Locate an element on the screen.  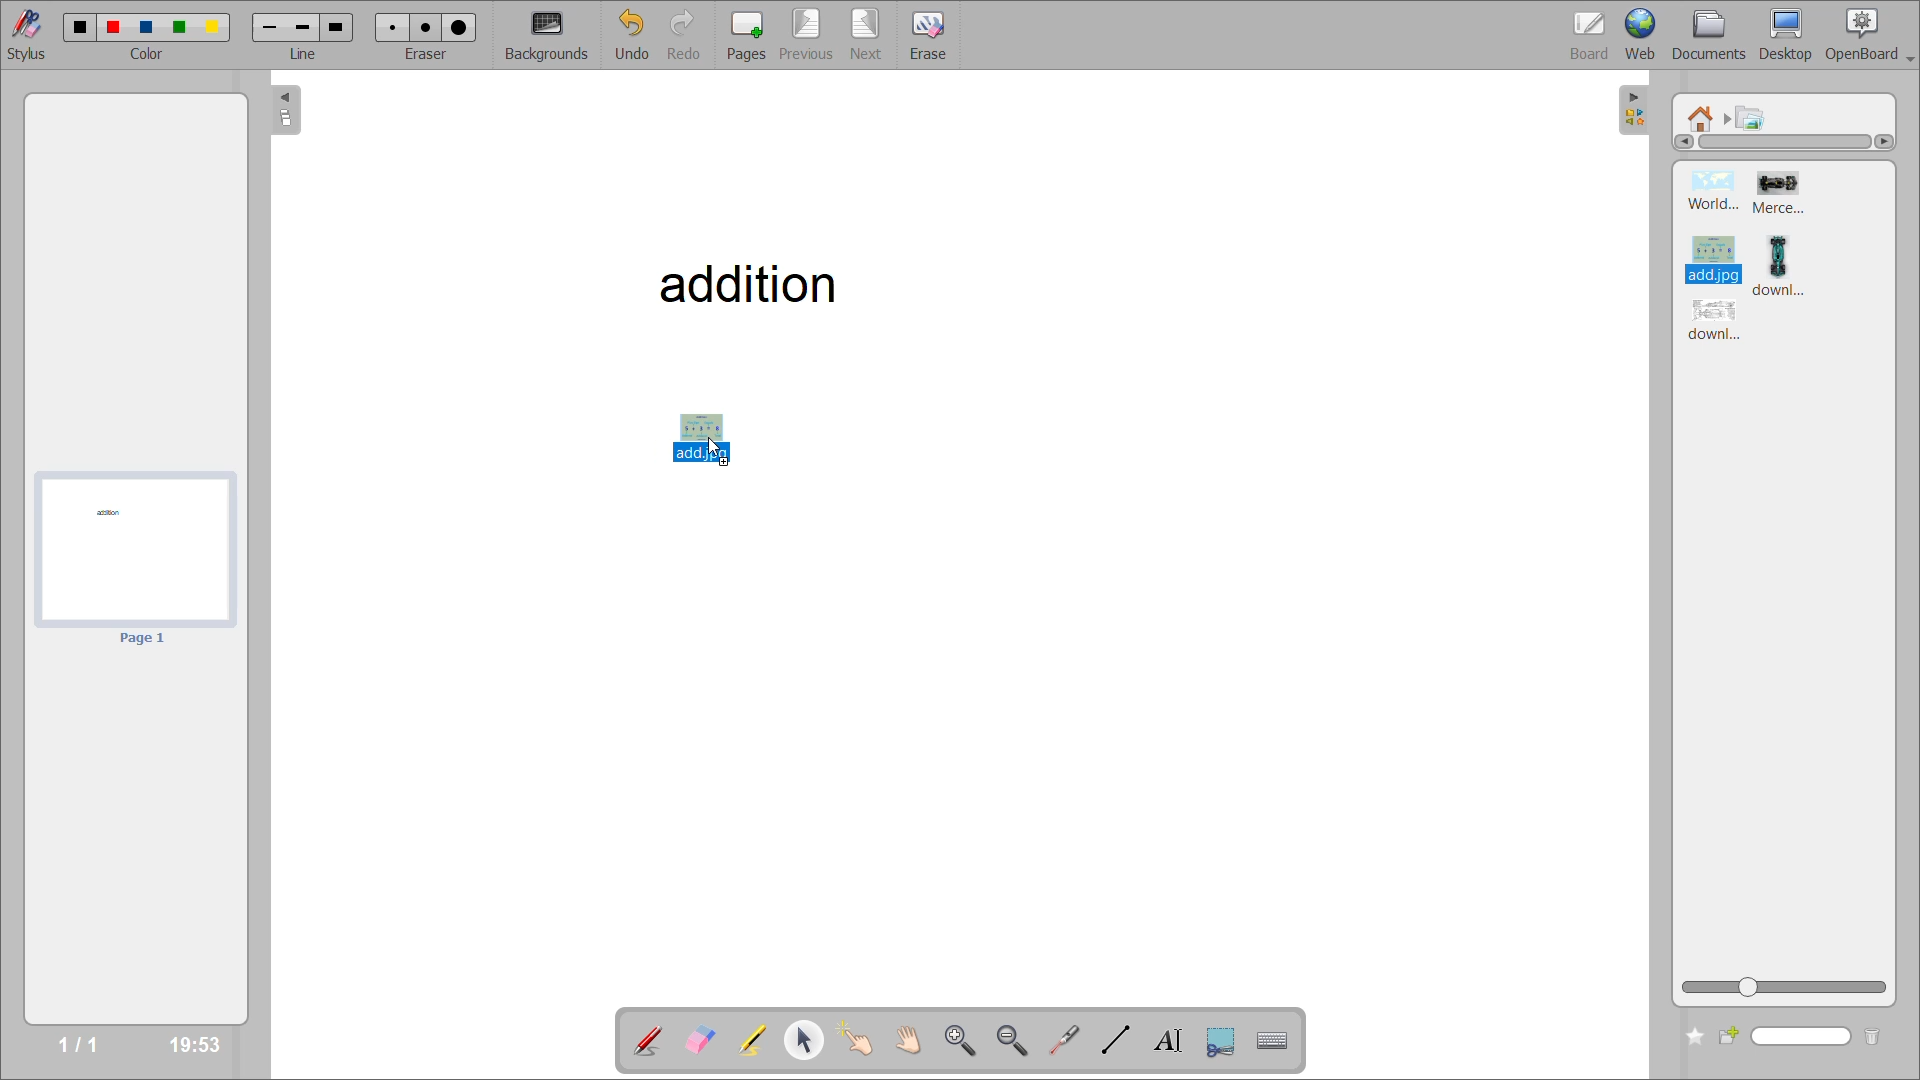
color 4 is located at coordinates (177, 29).